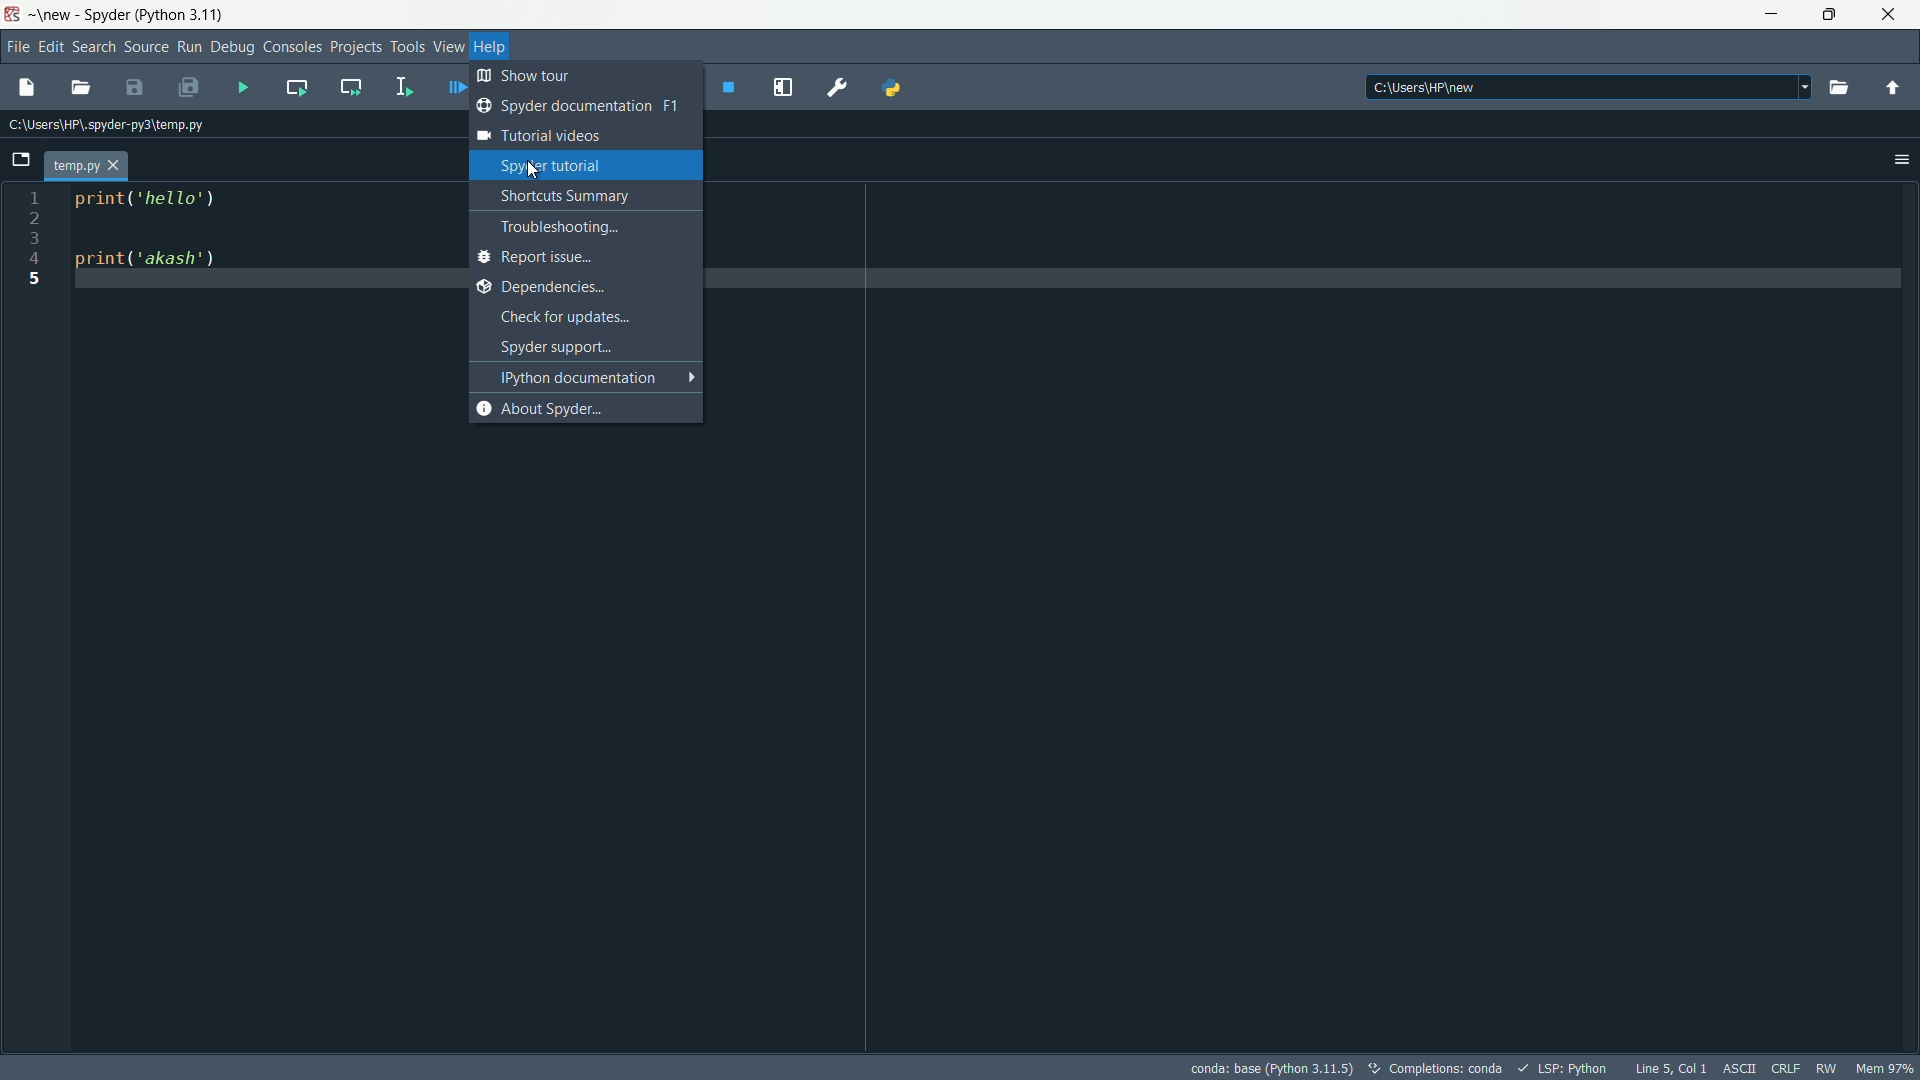  Describe the element at coordinates (1785, 1068) in the screenshot. I see `crlf` at that location.